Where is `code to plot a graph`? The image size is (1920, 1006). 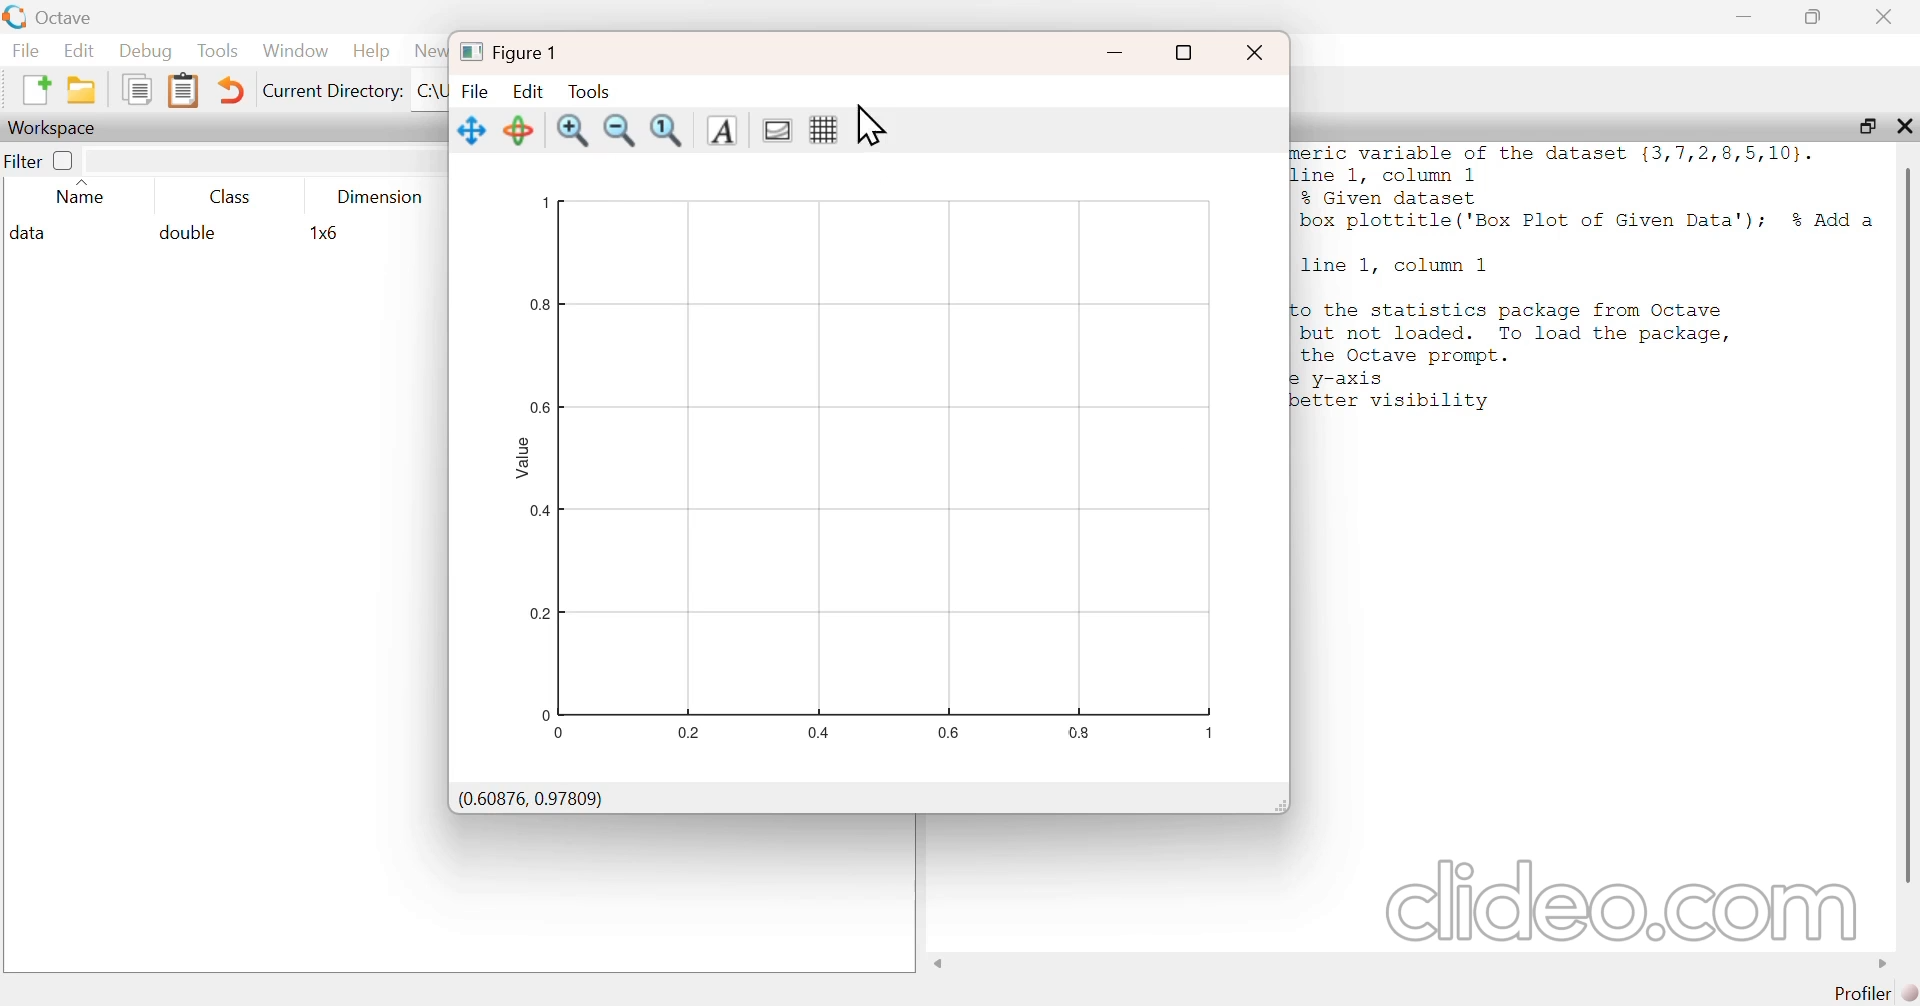 code to plot a graph is located at coordinates (1584, 281).